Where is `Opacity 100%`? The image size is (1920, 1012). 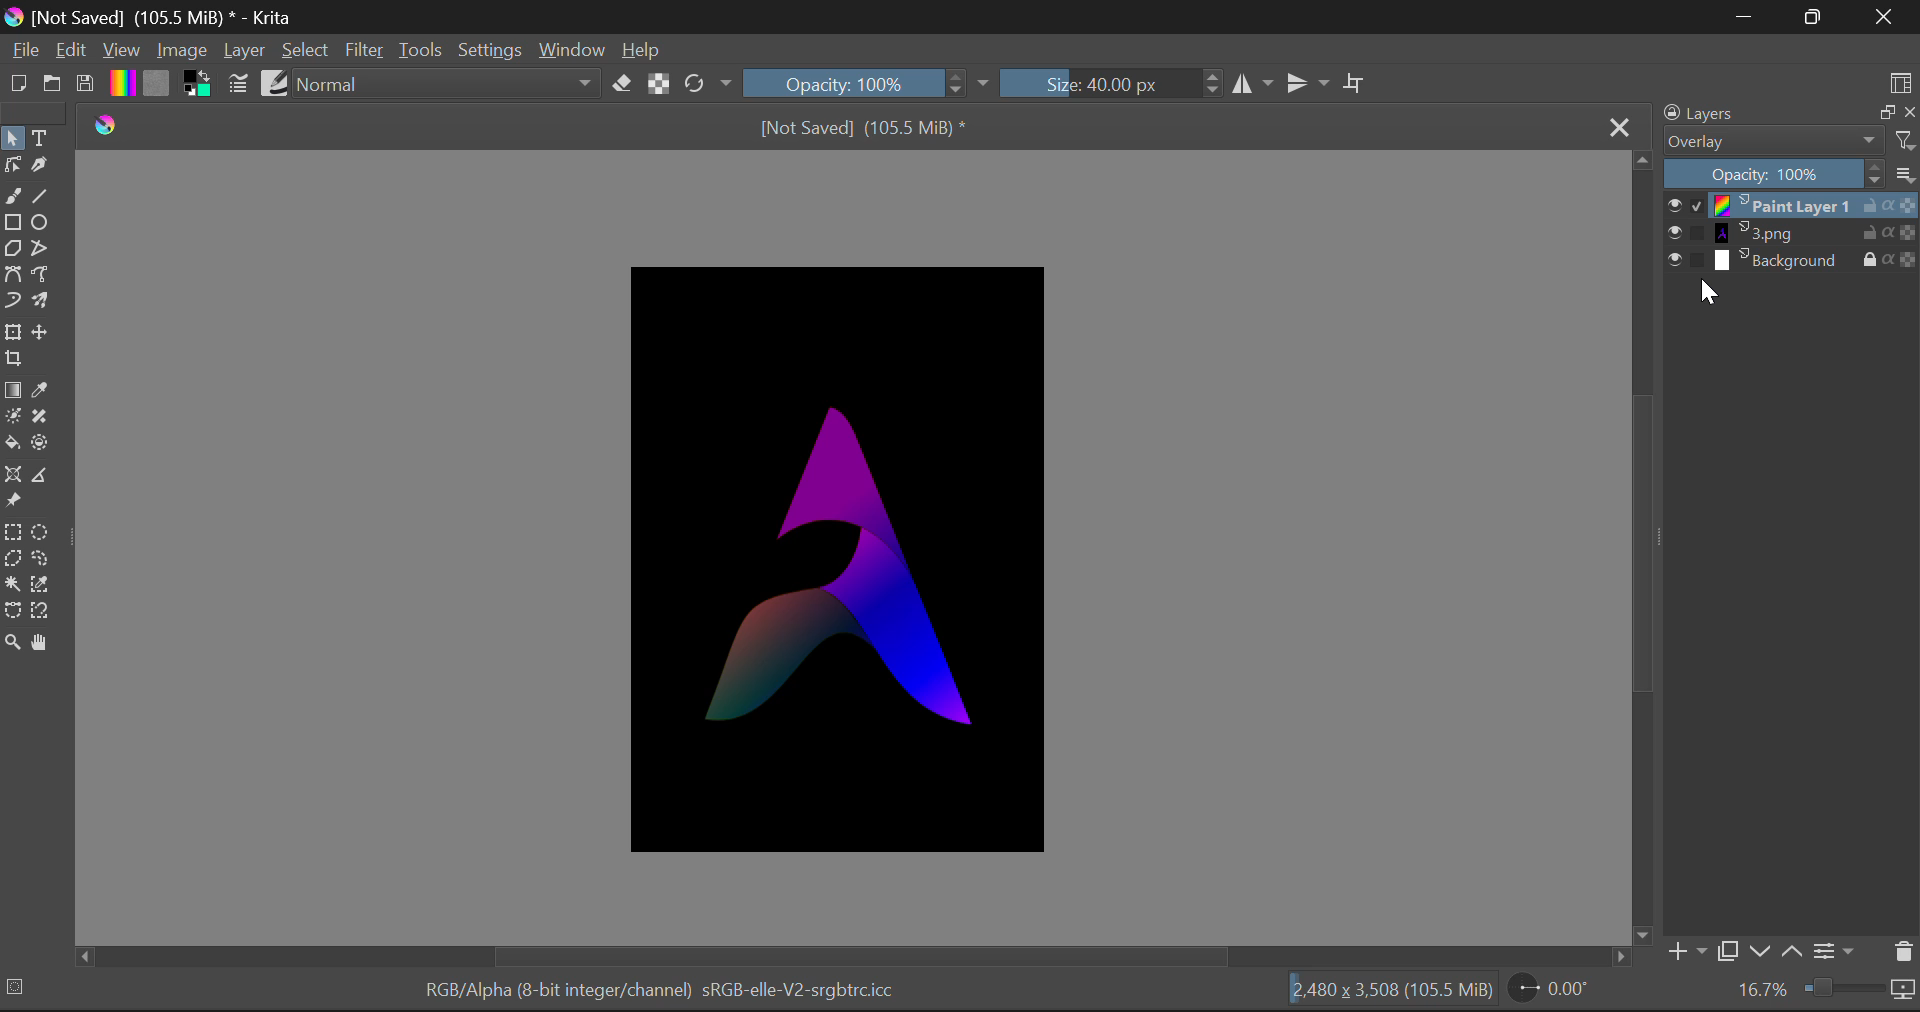 Opacity 100% is located at coordinates (1762, 174).